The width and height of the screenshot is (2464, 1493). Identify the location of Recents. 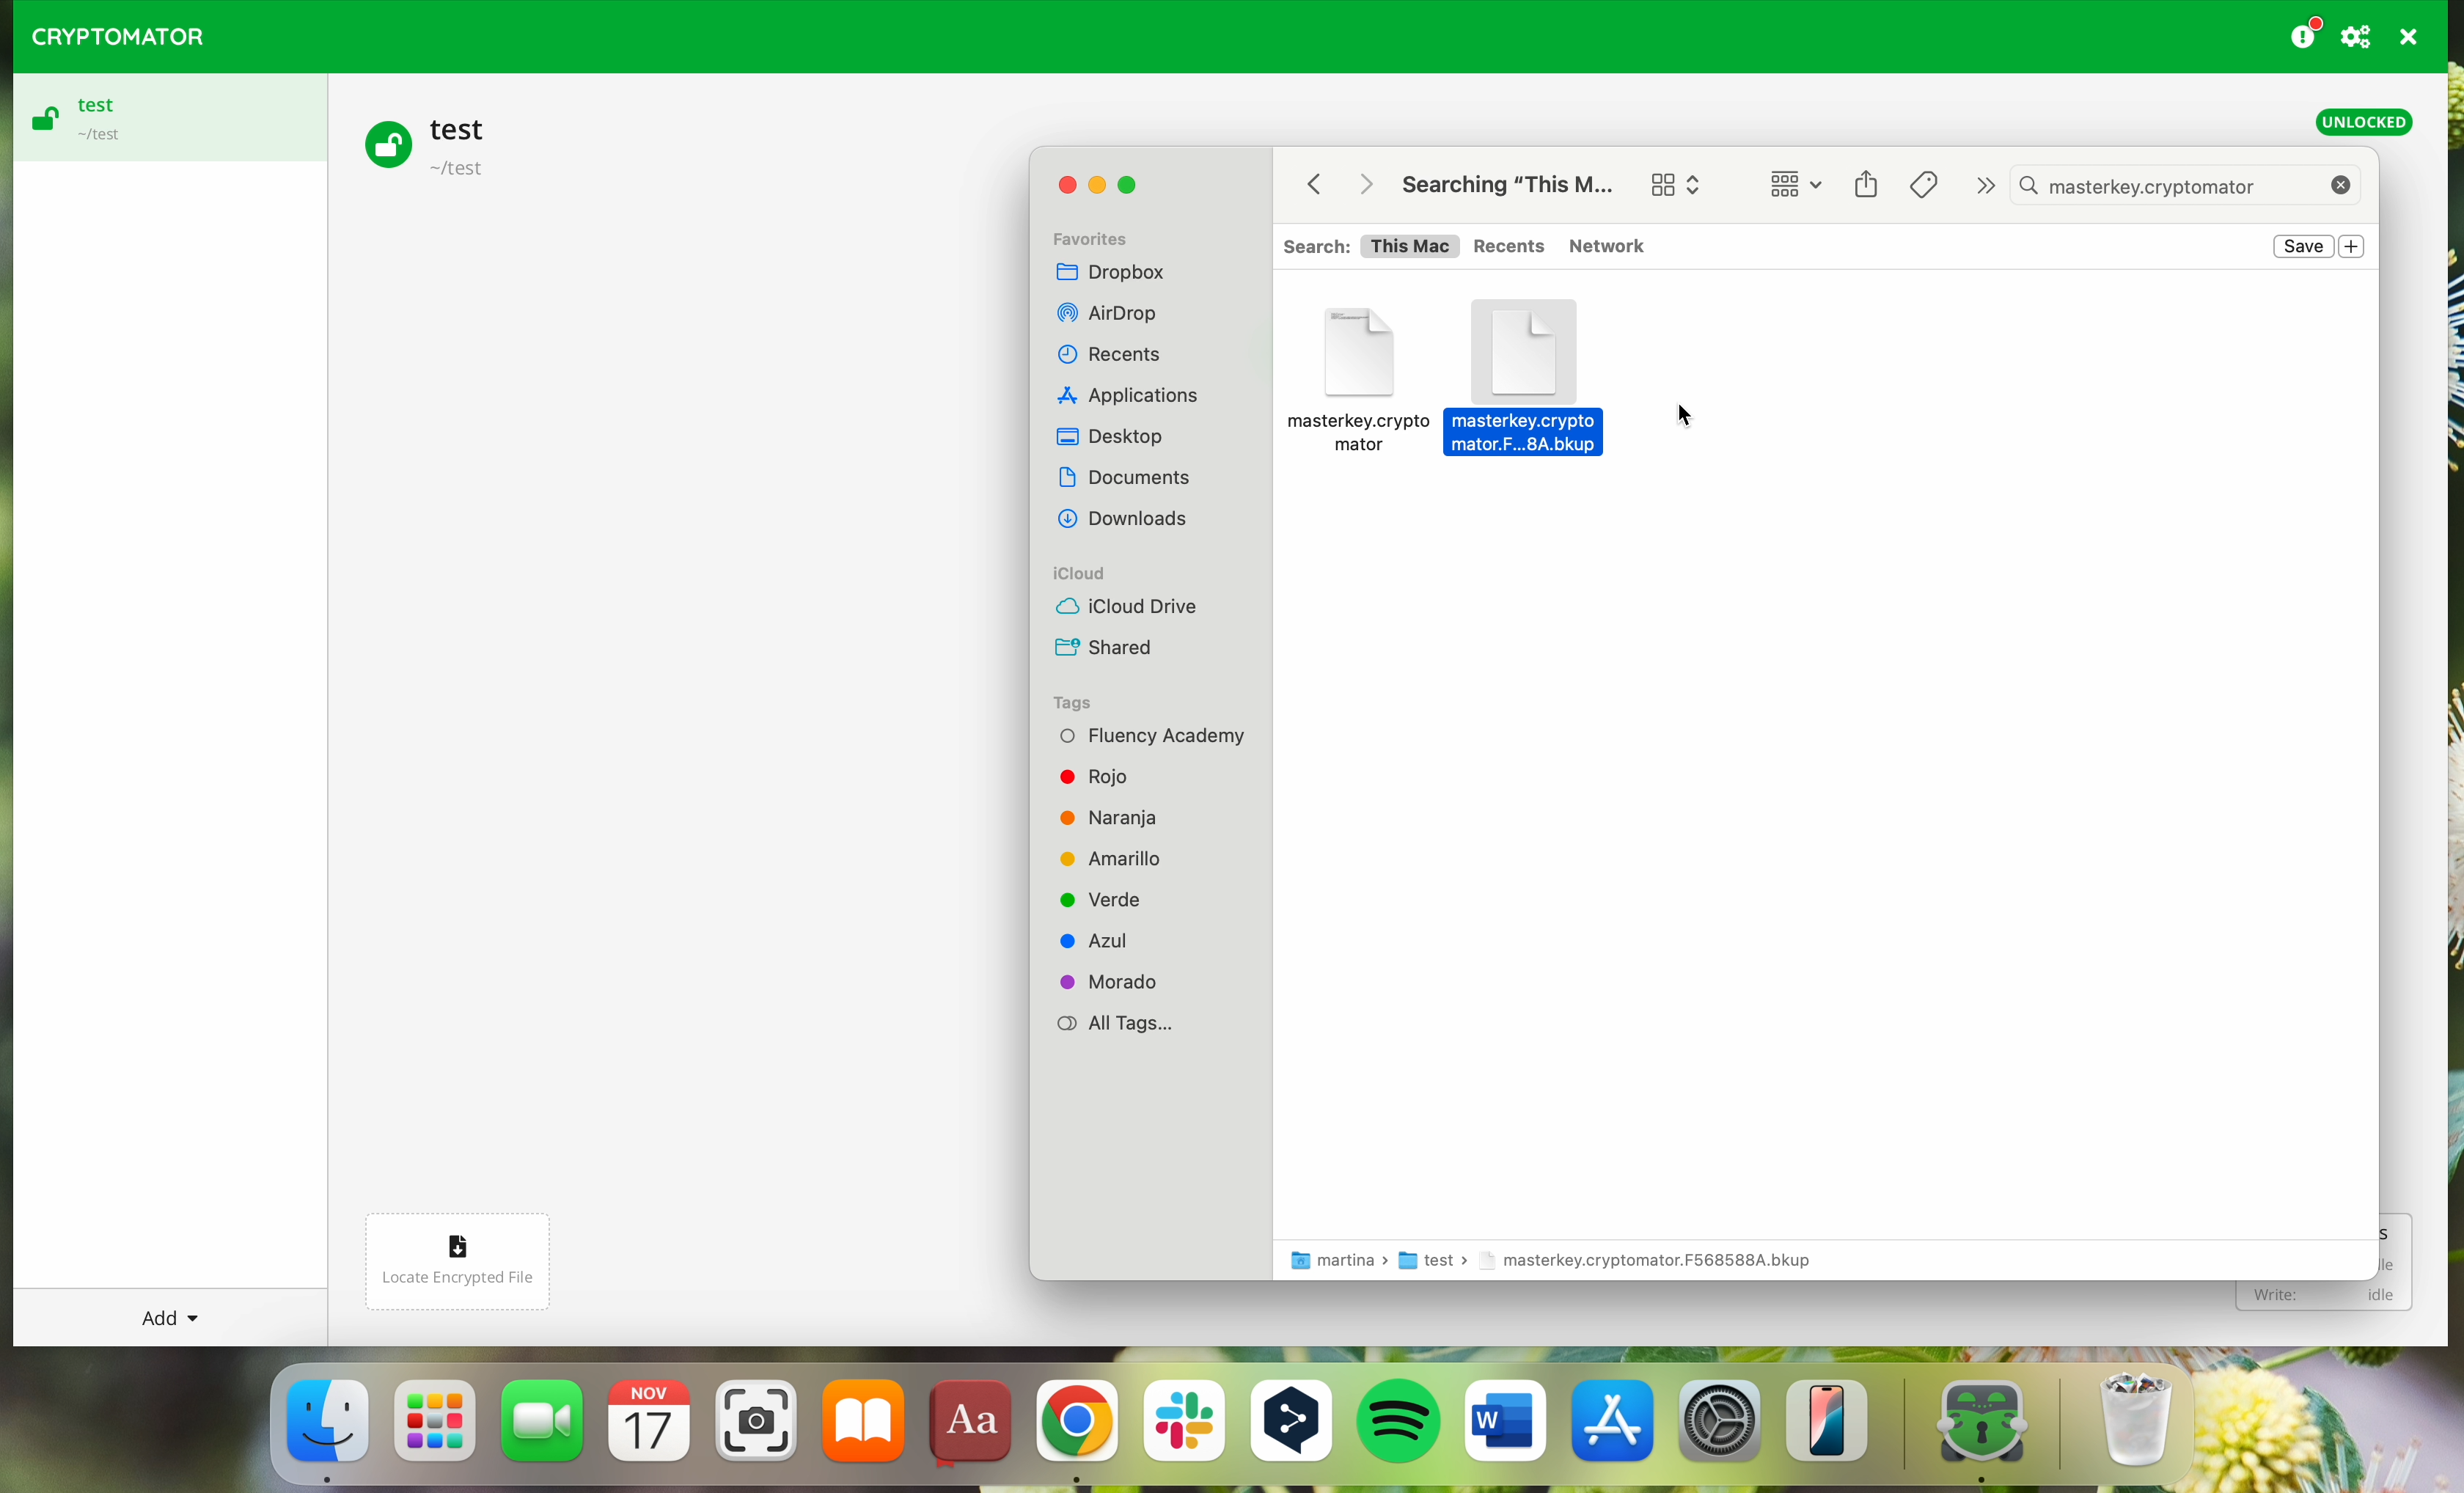
(1118, 354).